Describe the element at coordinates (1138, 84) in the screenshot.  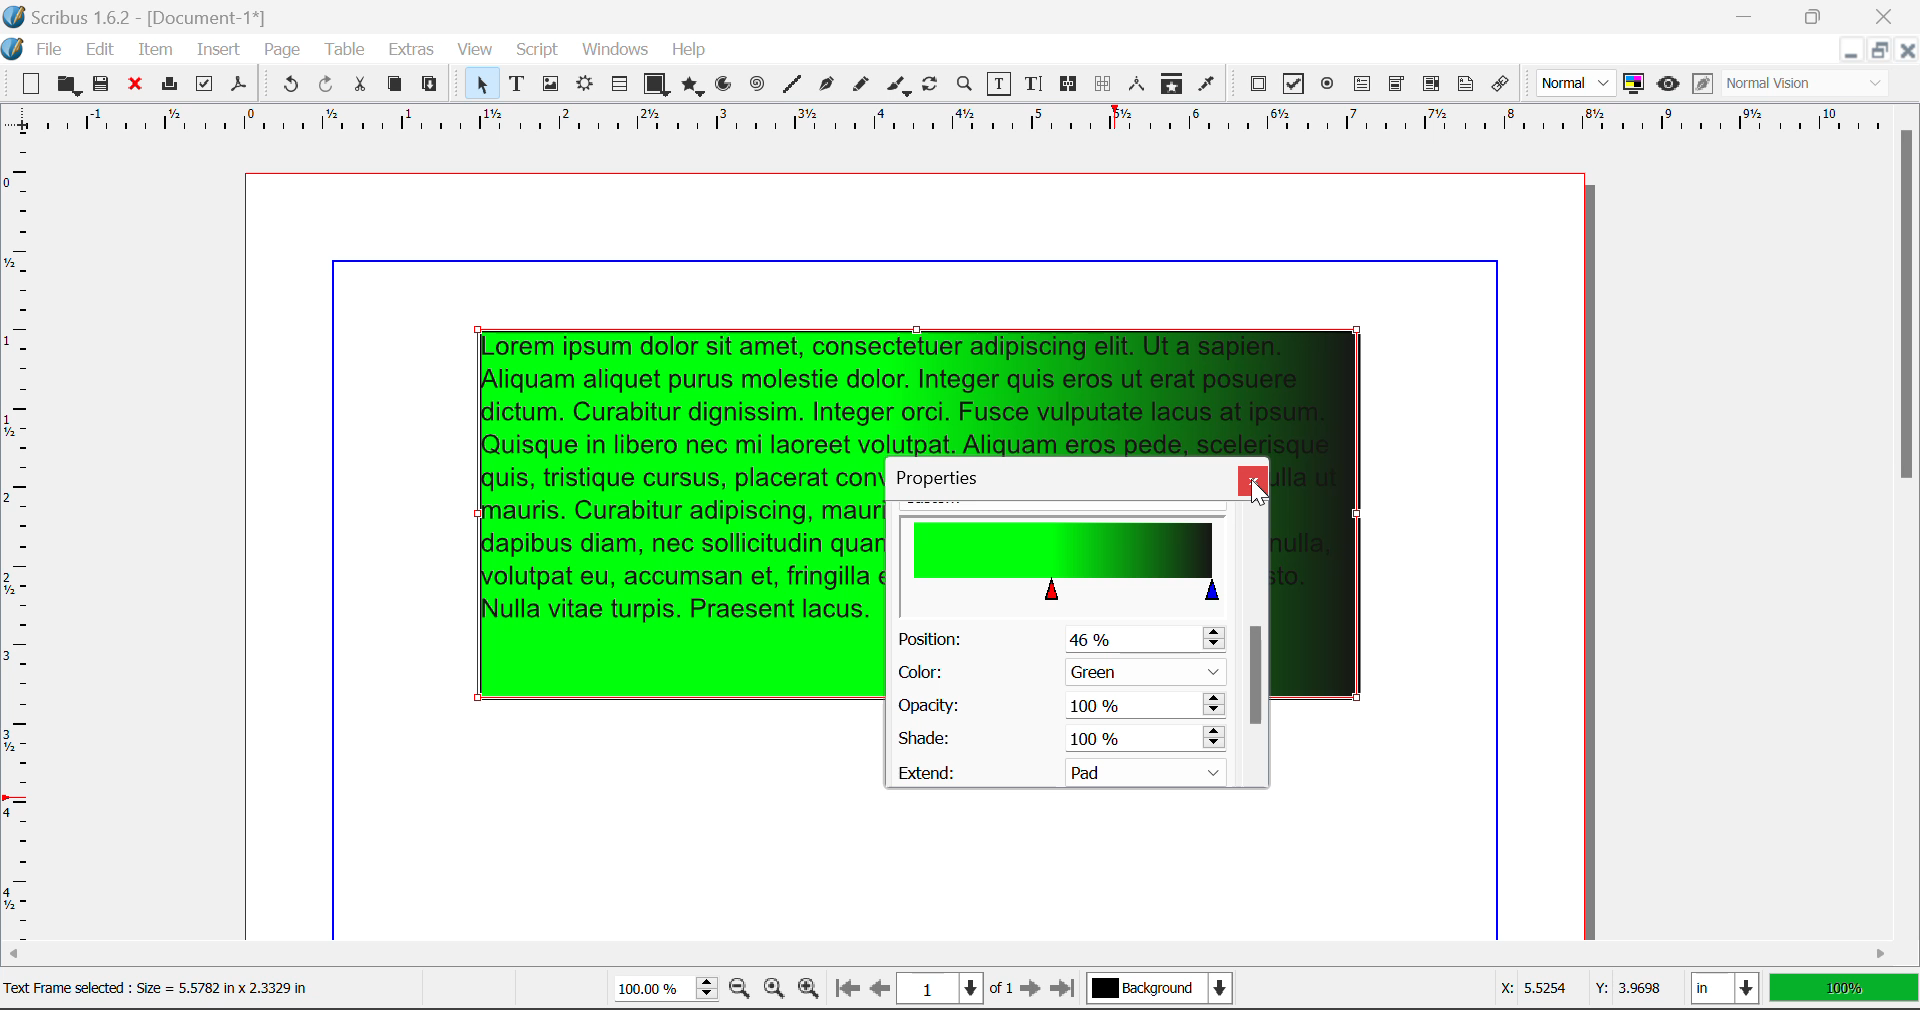
I see `Measurements` at that location.